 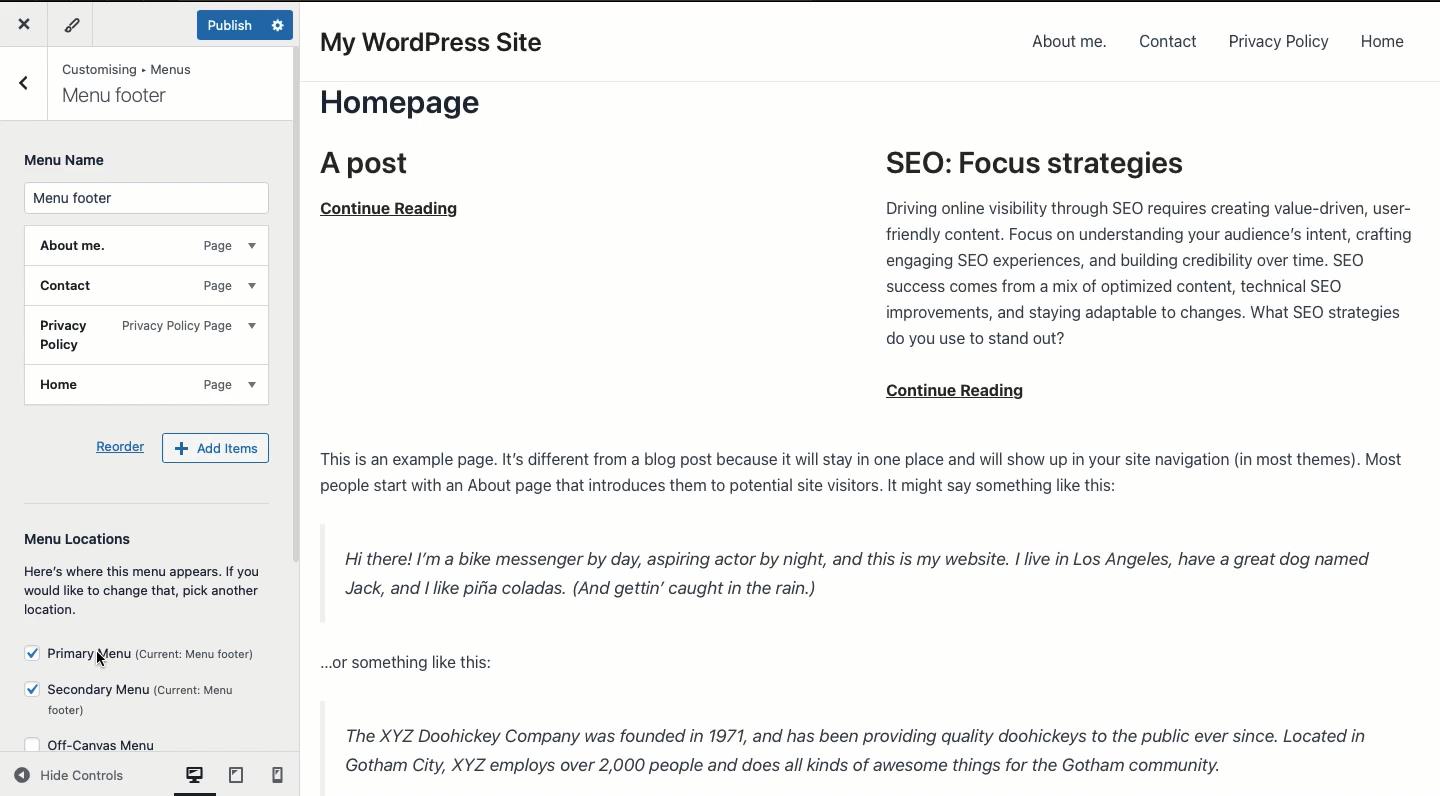 I want to click on continue, so click(x=961, y=390).